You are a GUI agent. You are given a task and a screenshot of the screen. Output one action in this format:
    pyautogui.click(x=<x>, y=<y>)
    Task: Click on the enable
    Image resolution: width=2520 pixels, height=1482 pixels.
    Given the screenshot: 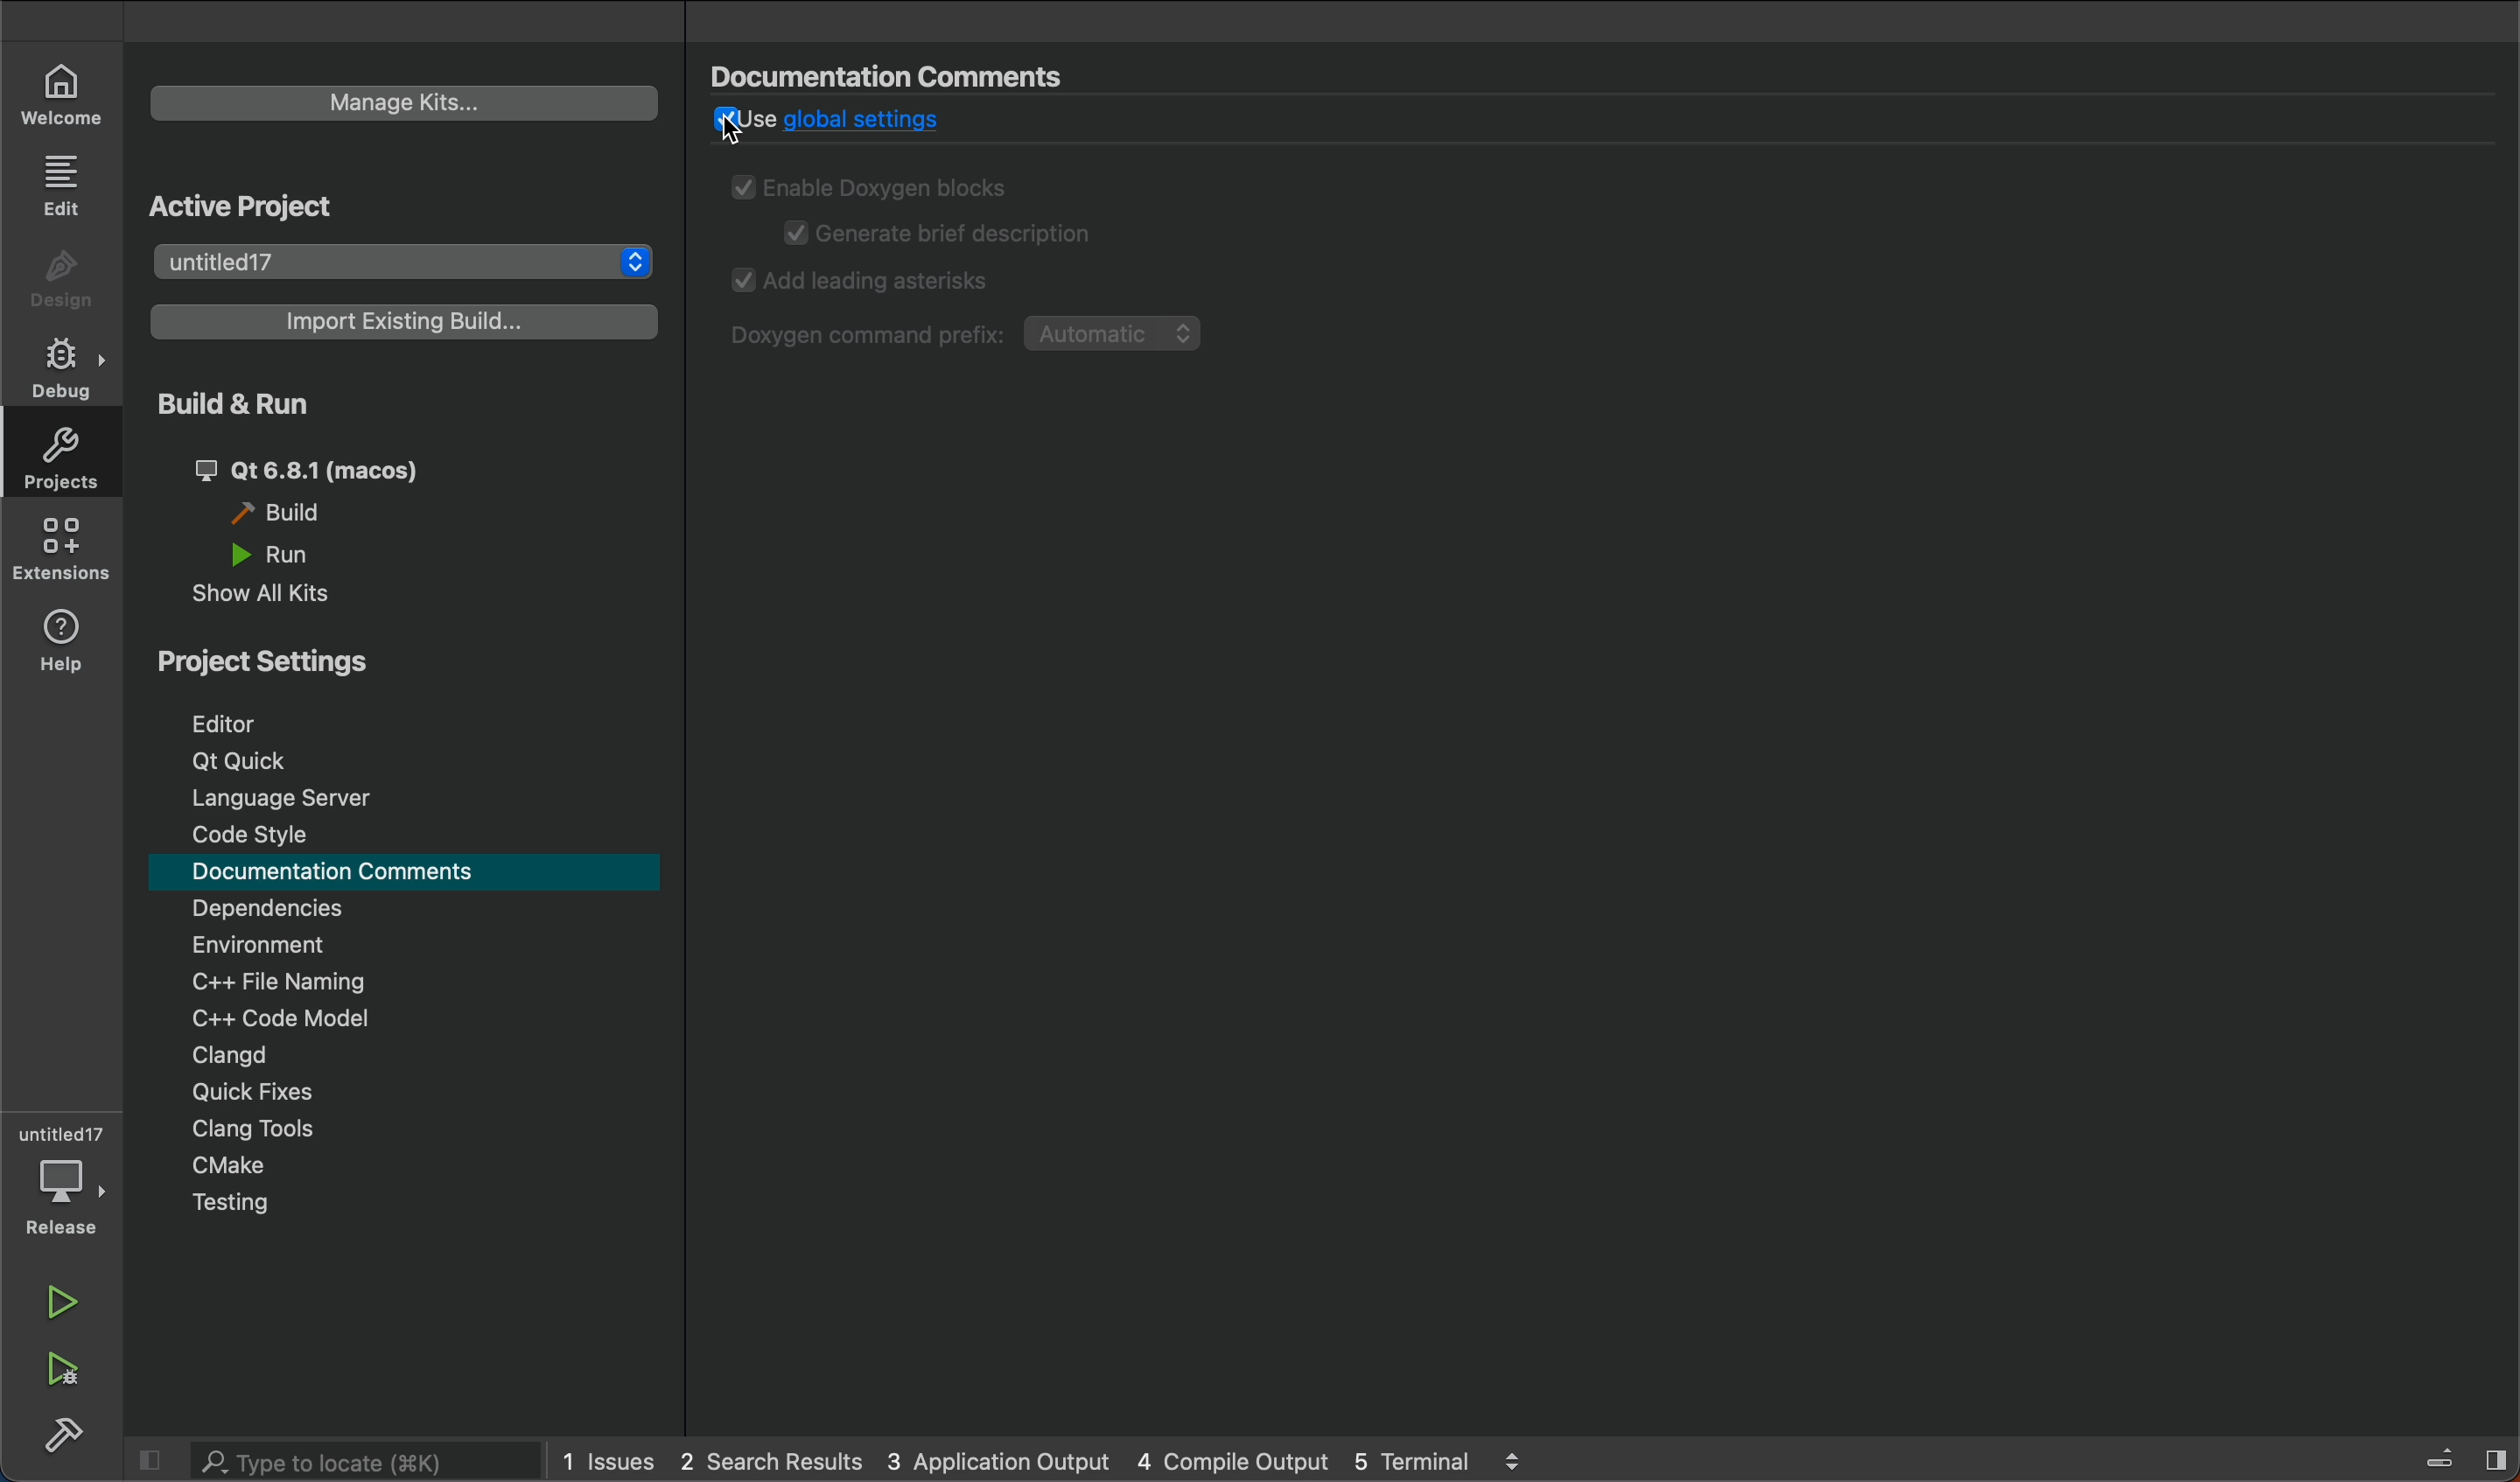 What is the action you would take?
    pyautogui.click(x=890, y=186)
    